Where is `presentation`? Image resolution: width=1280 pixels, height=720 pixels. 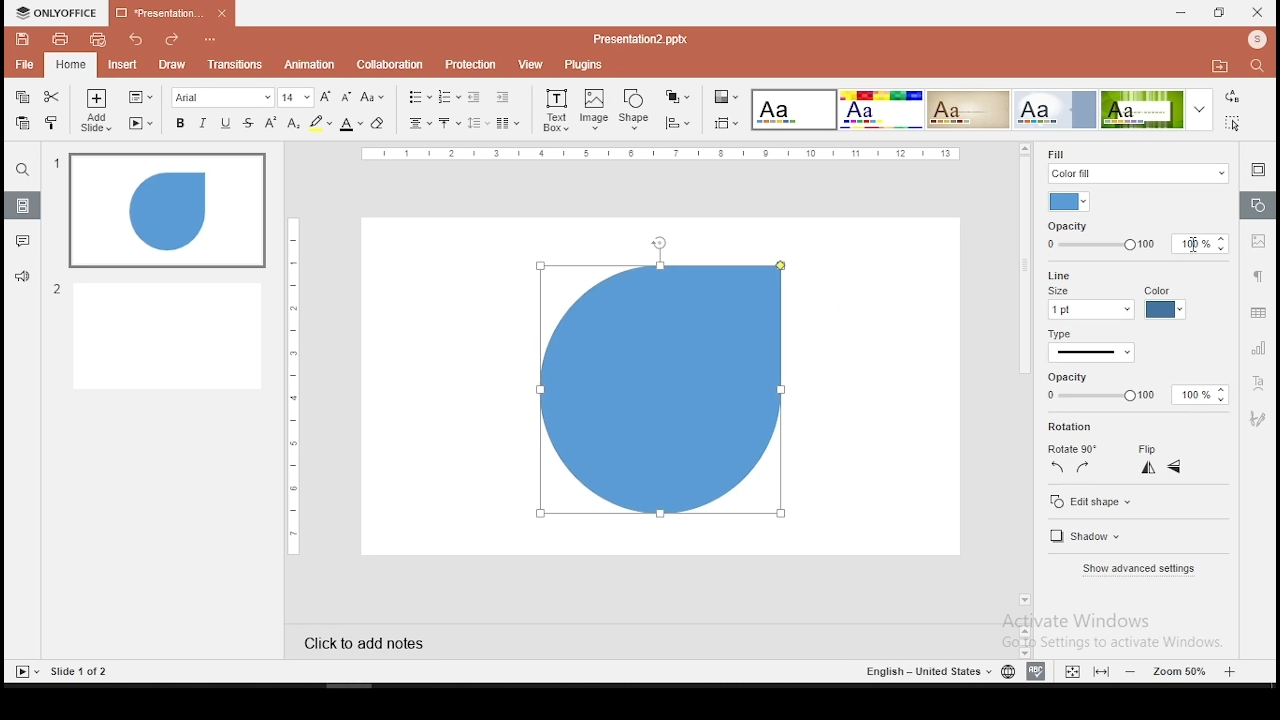
presentation is located at coordinates (170, 14).